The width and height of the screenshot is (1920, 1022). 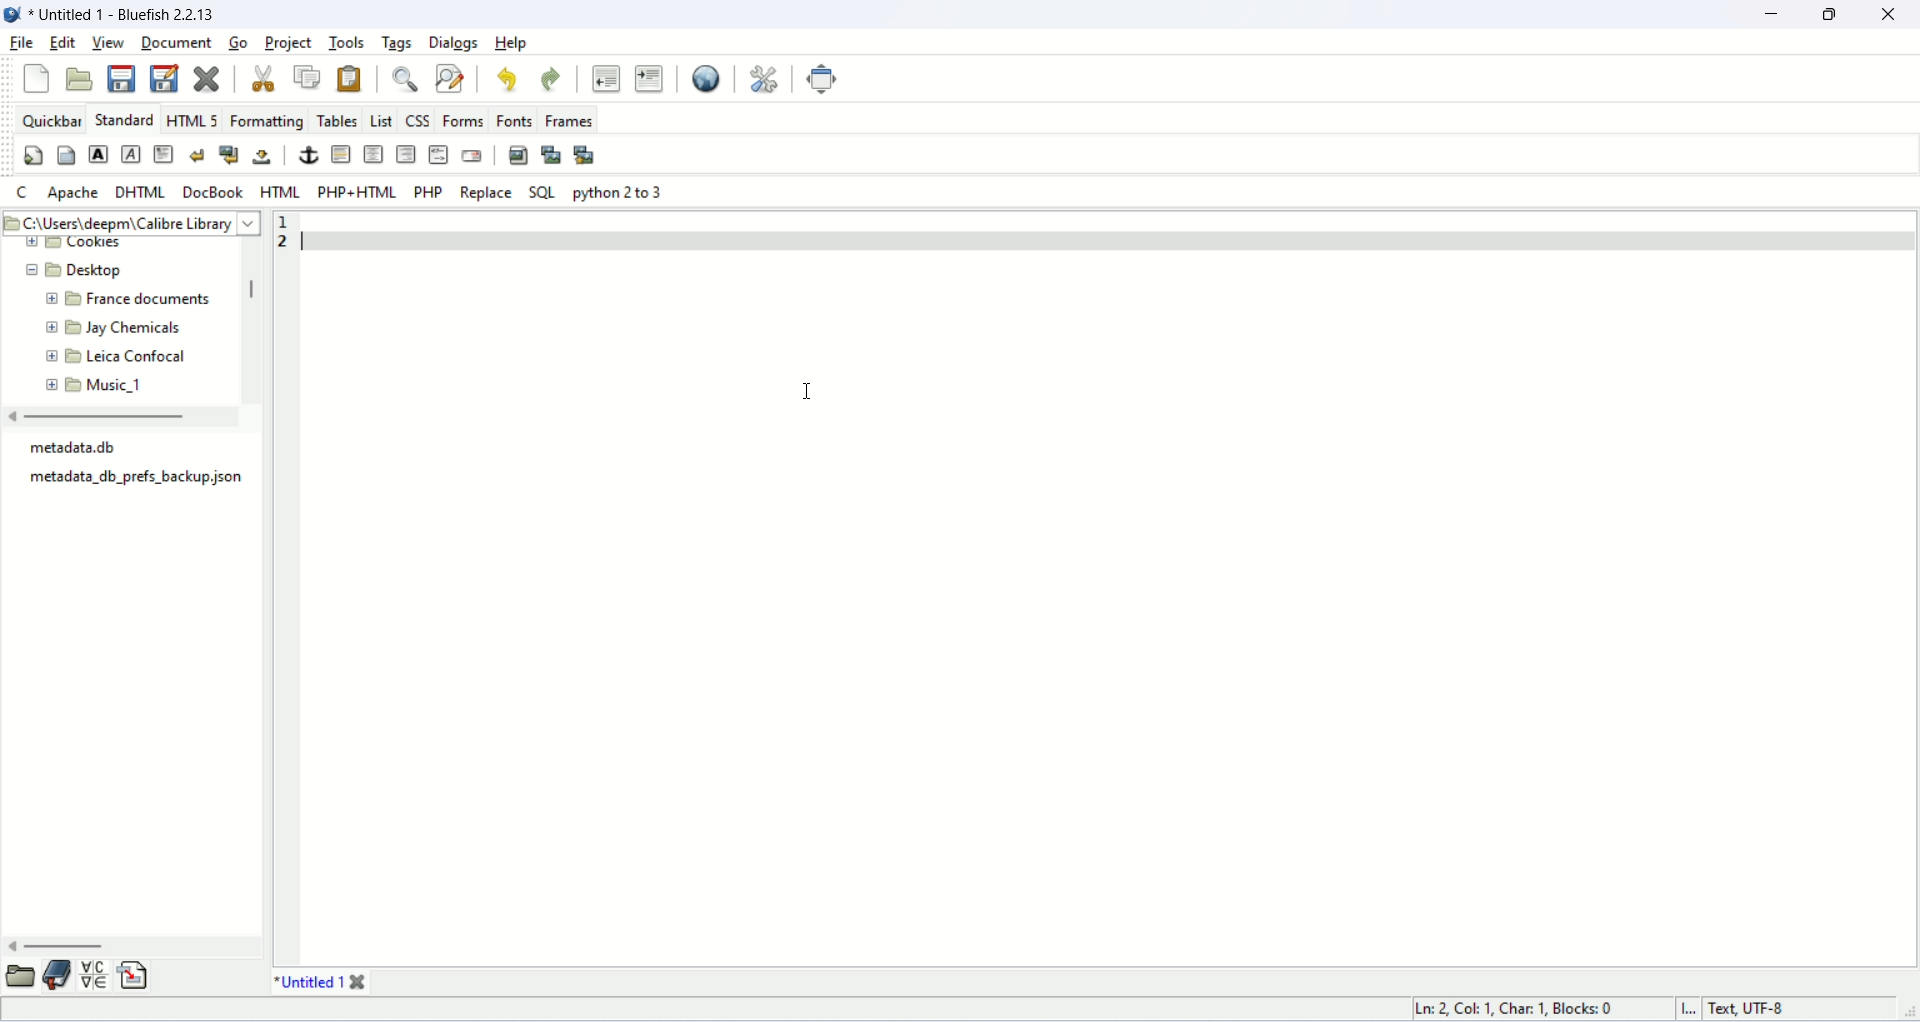 What do you see at coordinates (66, 270) in the screenshot?
I see `folder name` at bounding box center [66, 270].